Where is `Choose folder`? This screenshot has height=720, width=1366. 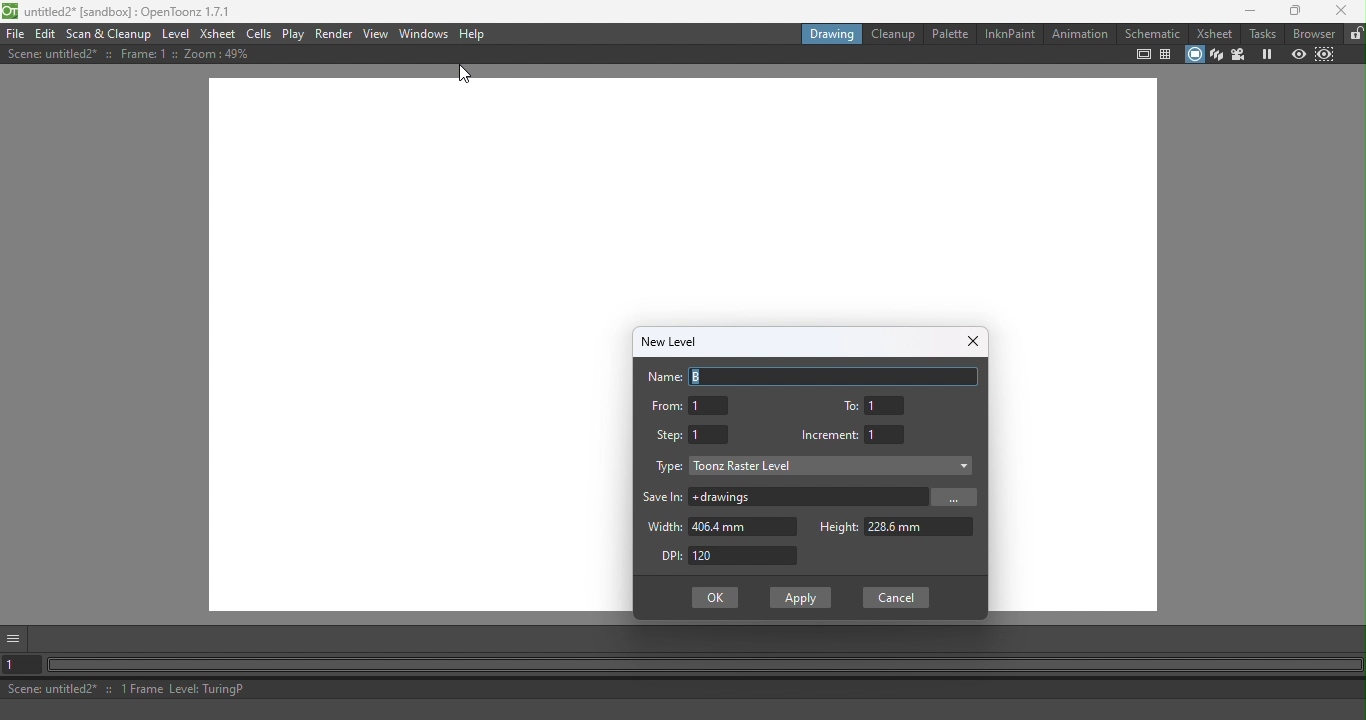
Choose folder is located at coordinates (958, 497).